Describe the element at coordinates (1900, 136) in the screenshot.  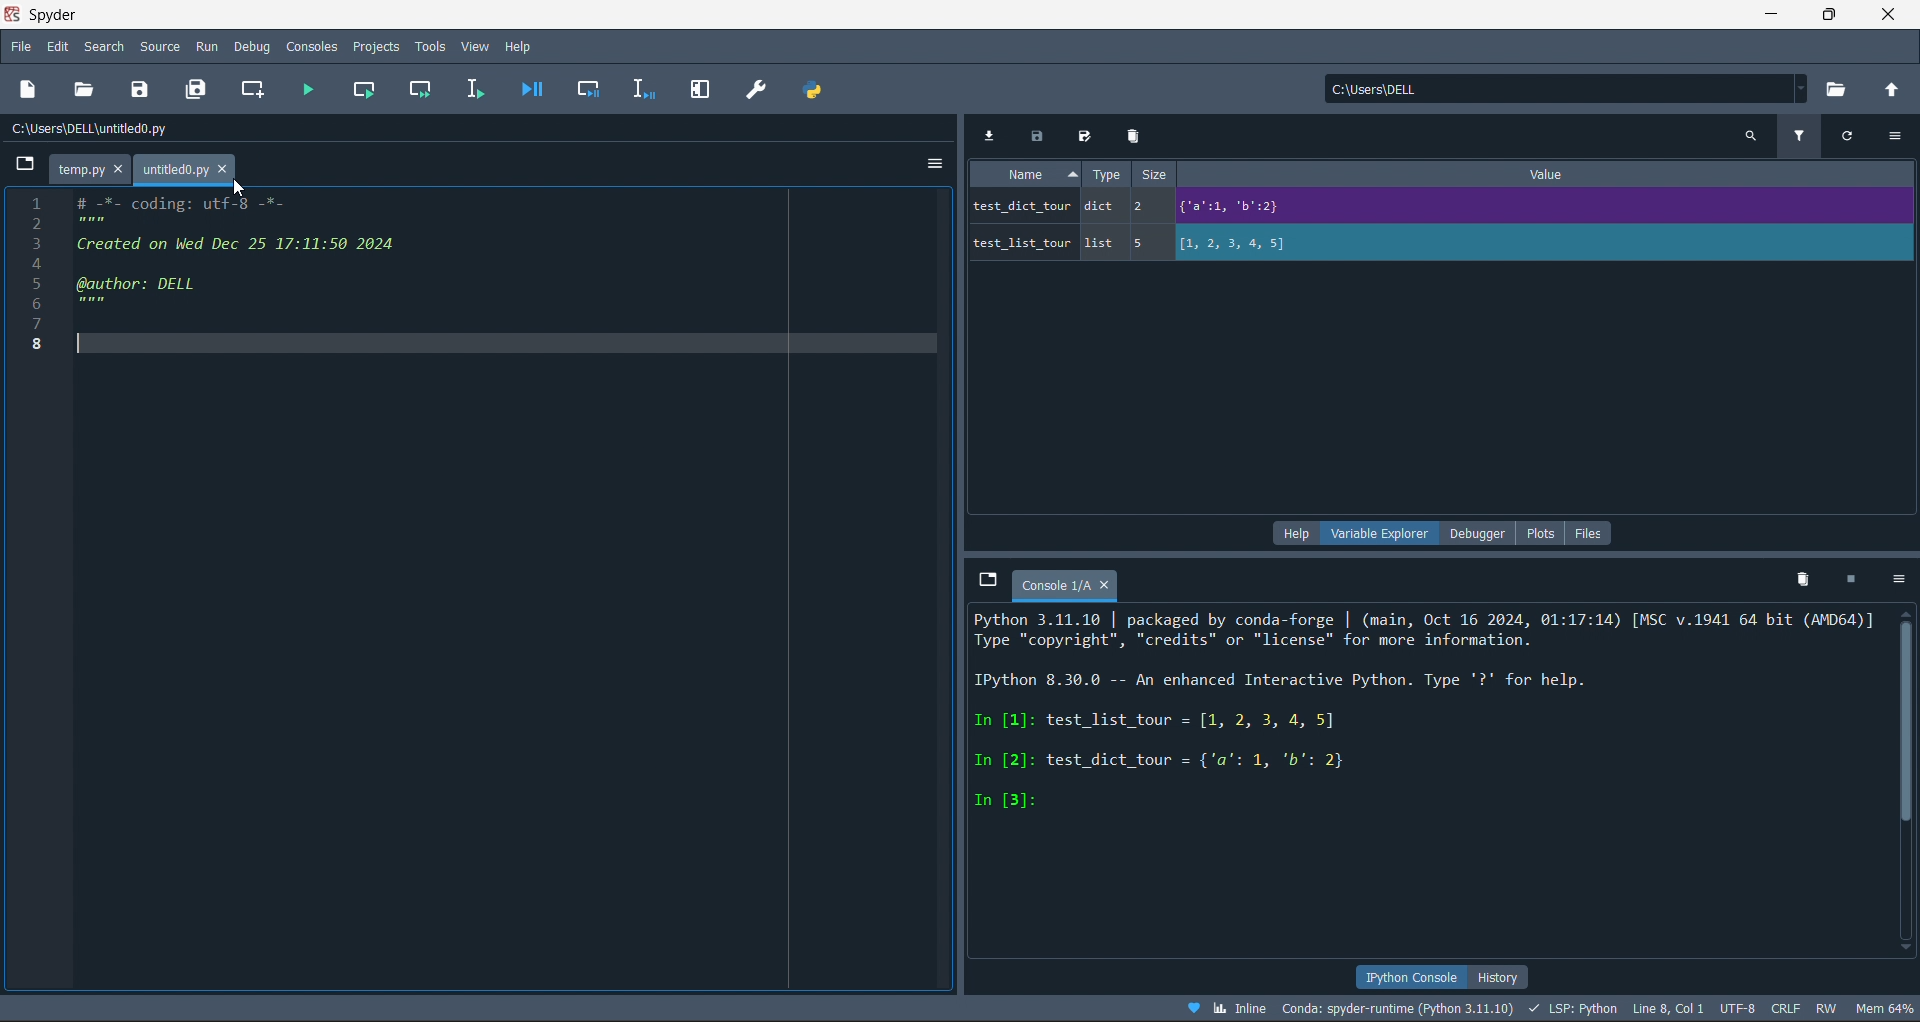
I see `options` at that location.